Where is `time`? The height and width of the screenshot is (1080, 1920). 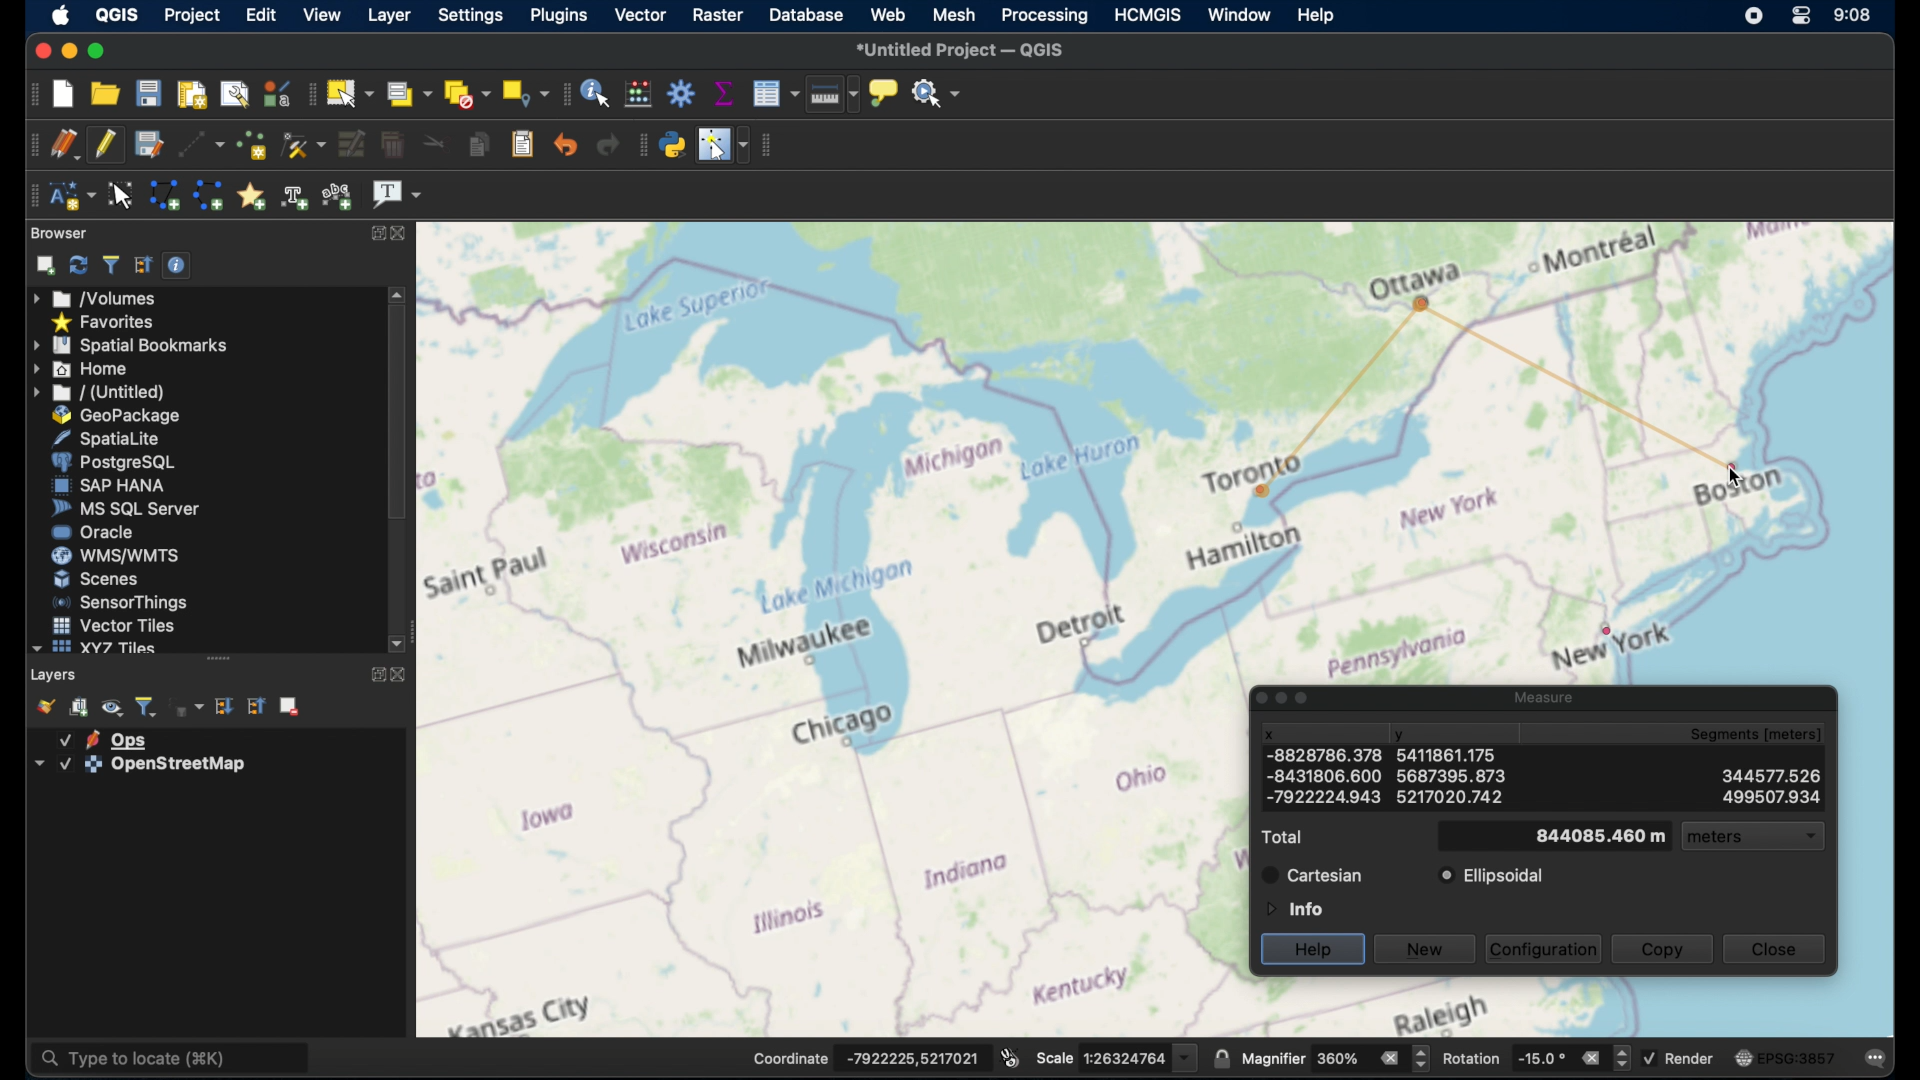 time is located at coordinates (1853, 14).